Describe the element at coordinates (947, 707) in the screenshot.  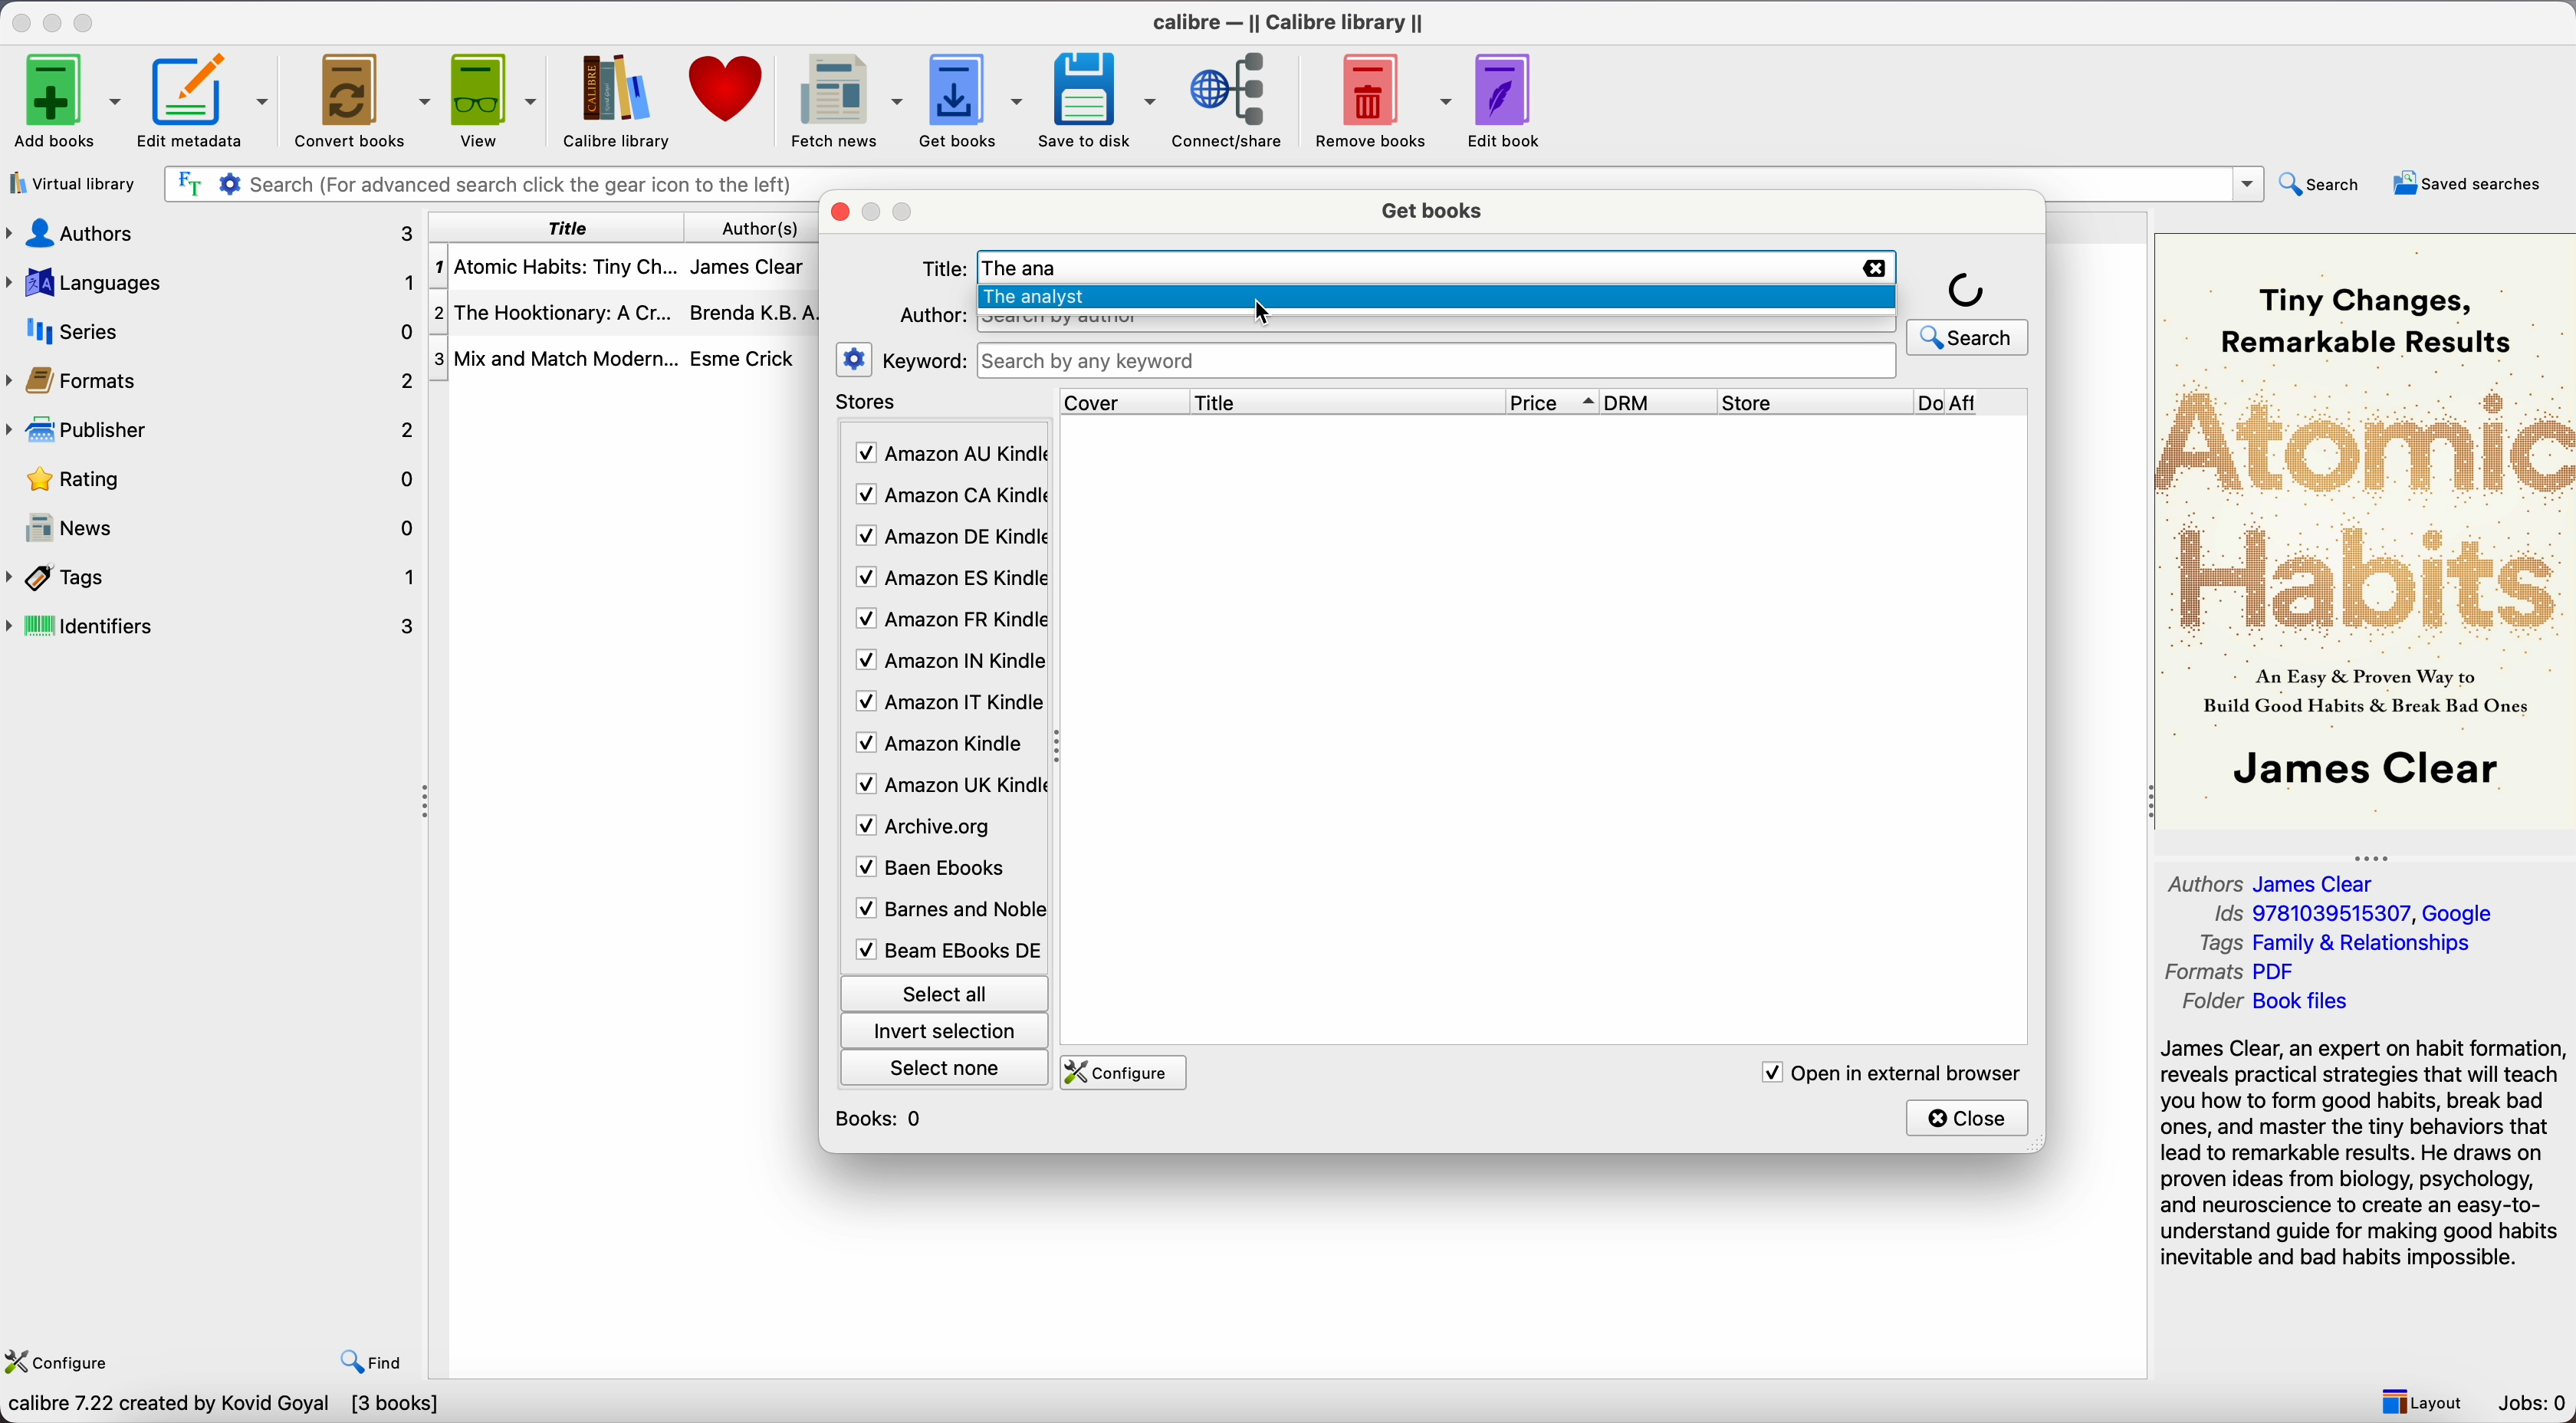
I see `Amazon IT Kindle` at that location.